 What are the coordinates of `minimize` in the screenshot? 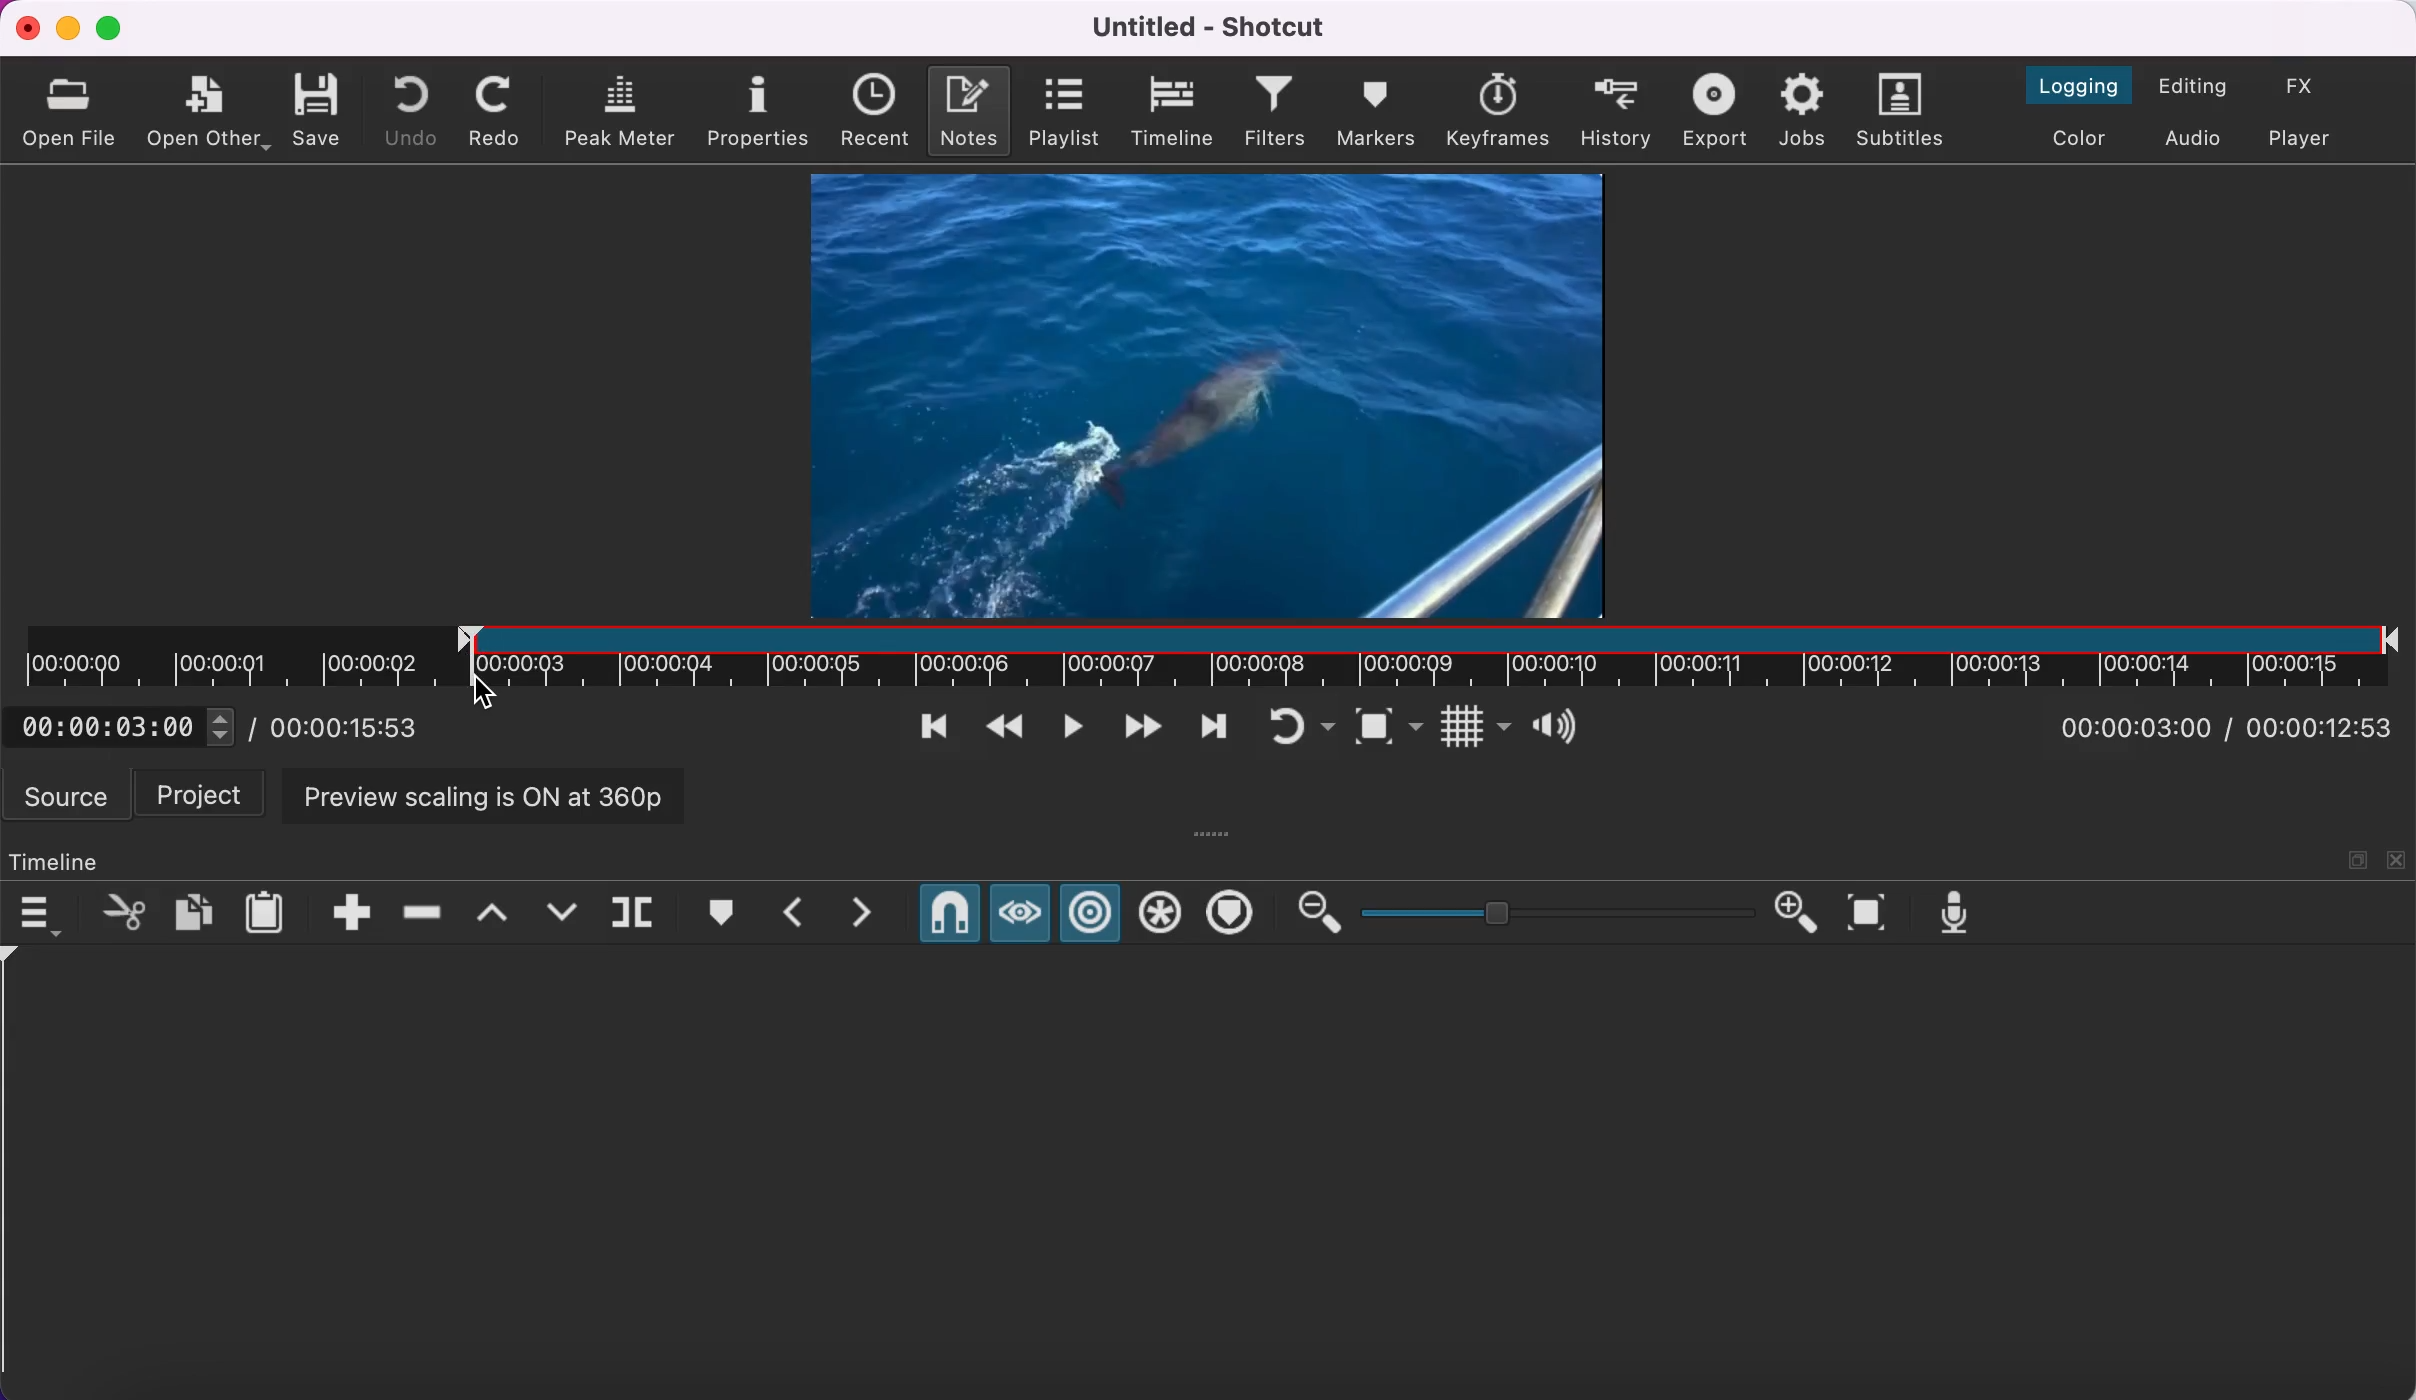 It's located at (69, 29).